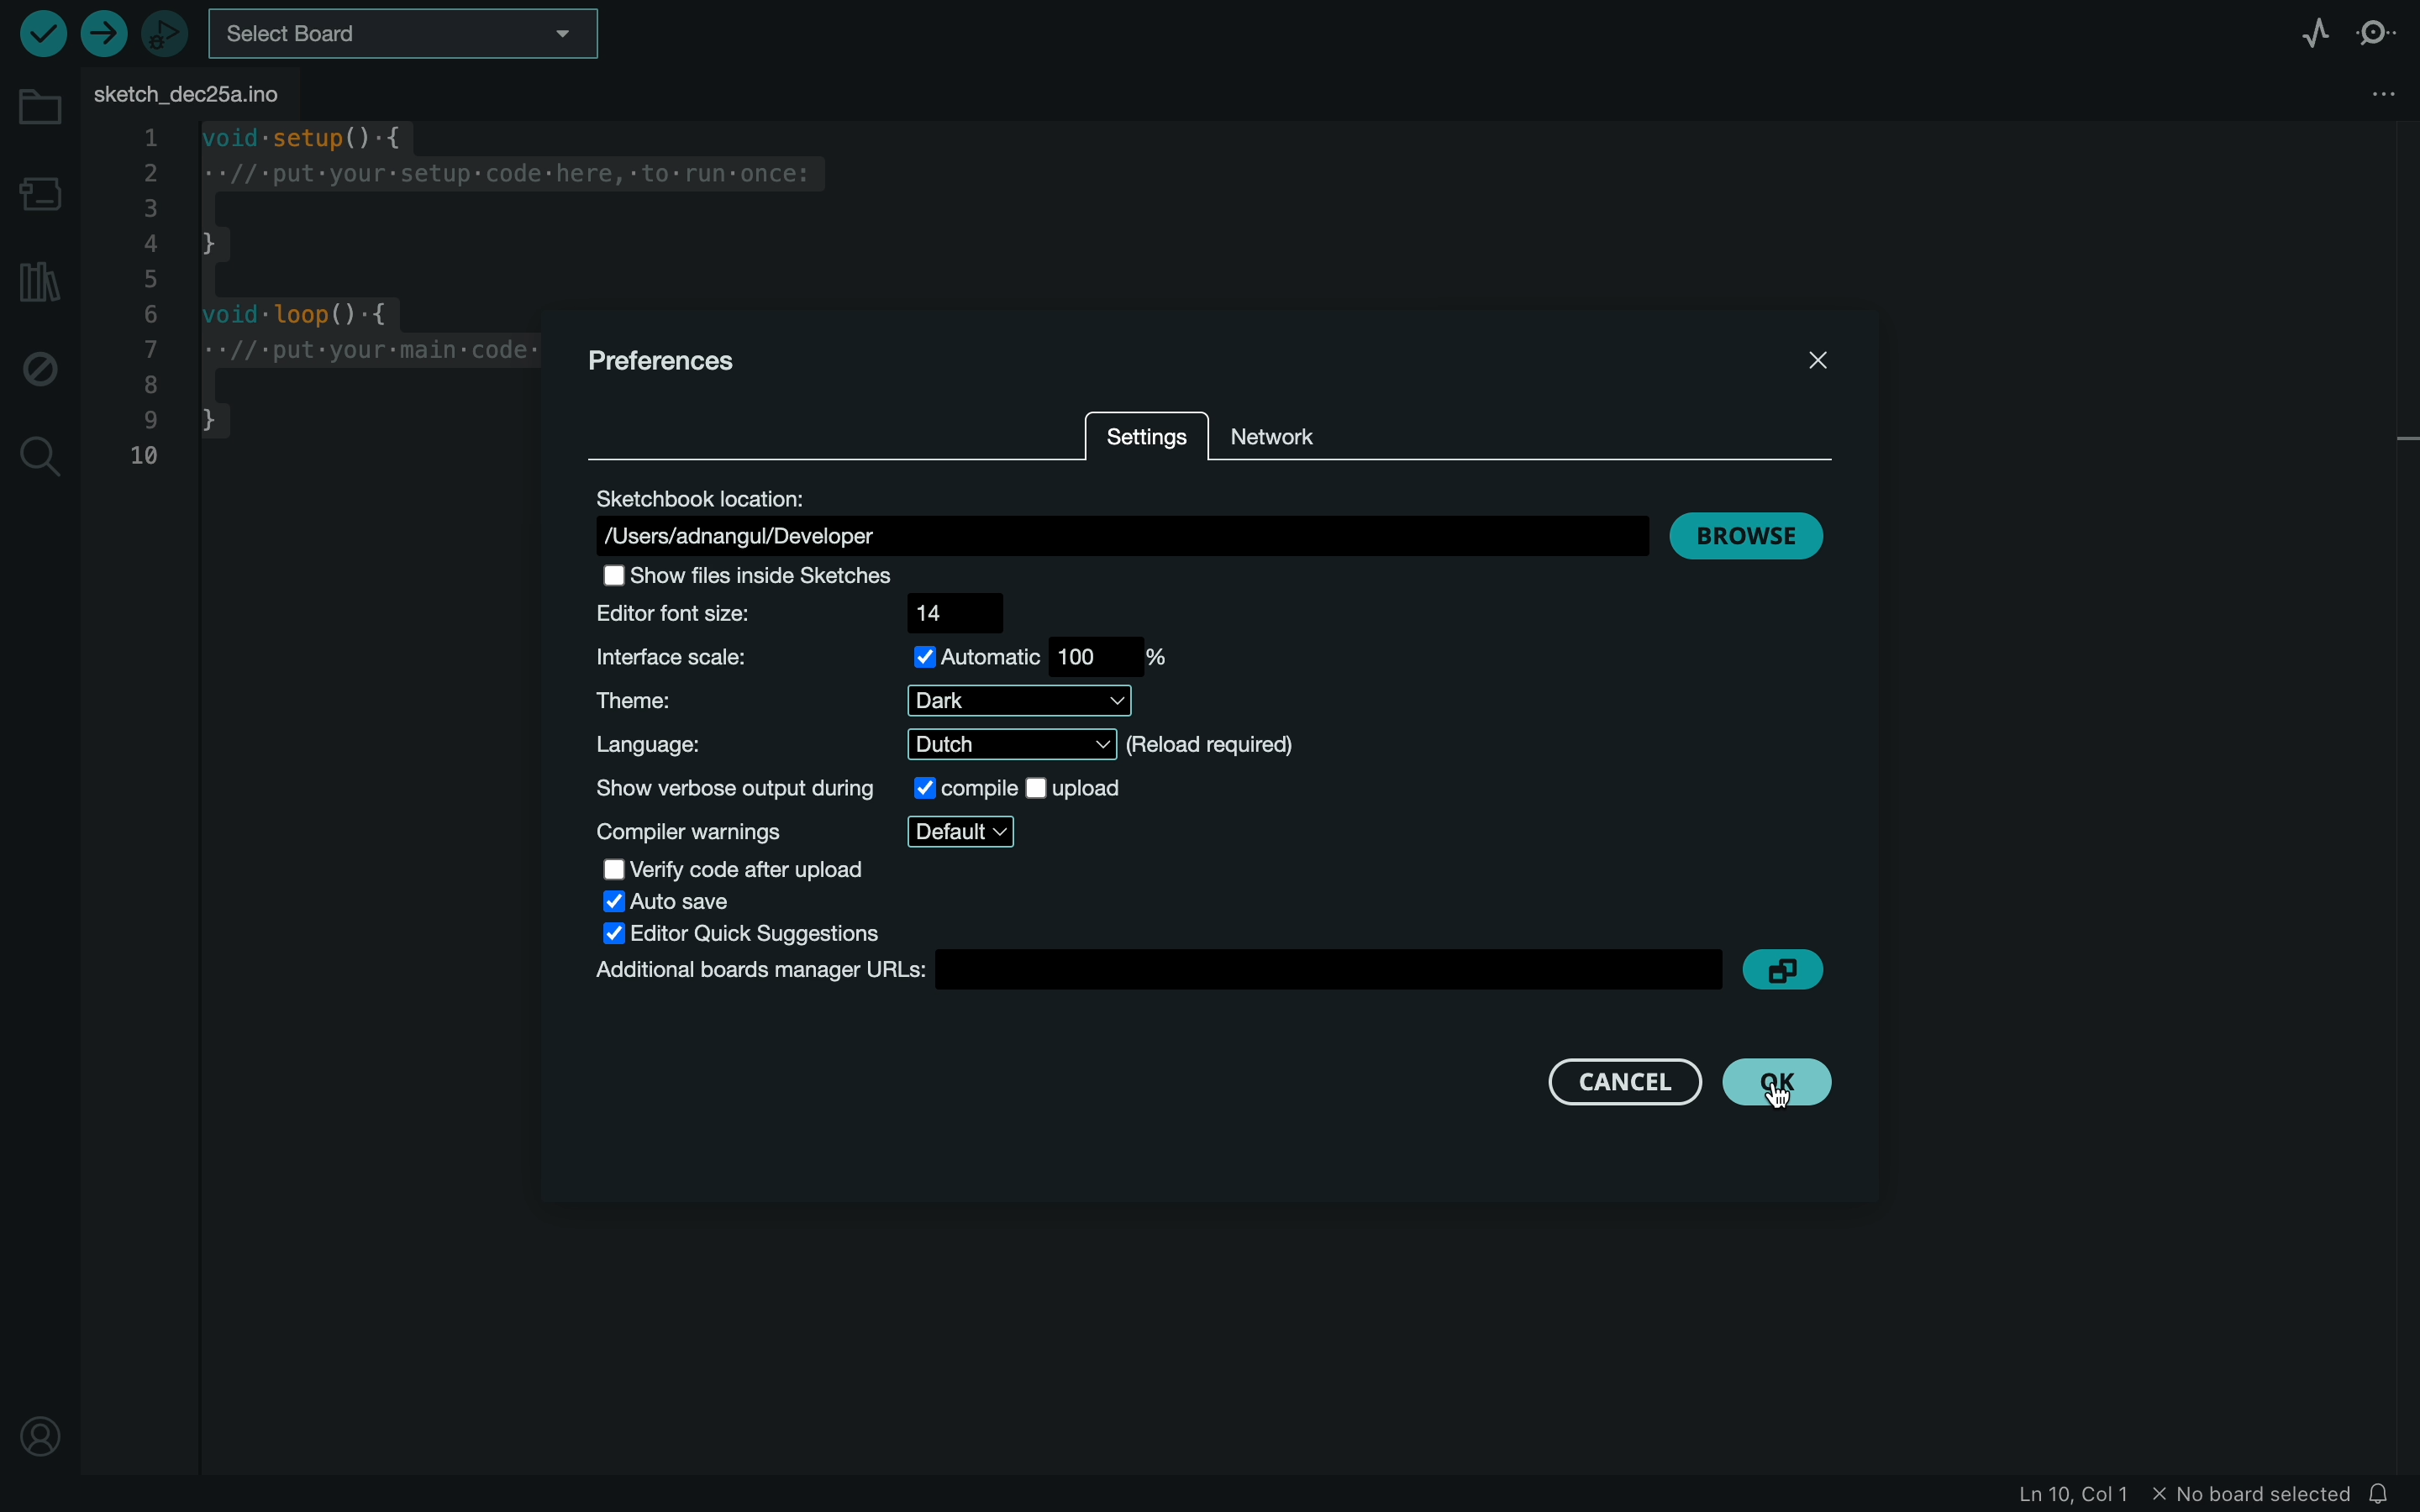 Image resolution: width=2420 pixels, height=1512 pixels. Describe the element at coordinates (2153, 1496) in the screenshot. I see `file  infomation` at that location.